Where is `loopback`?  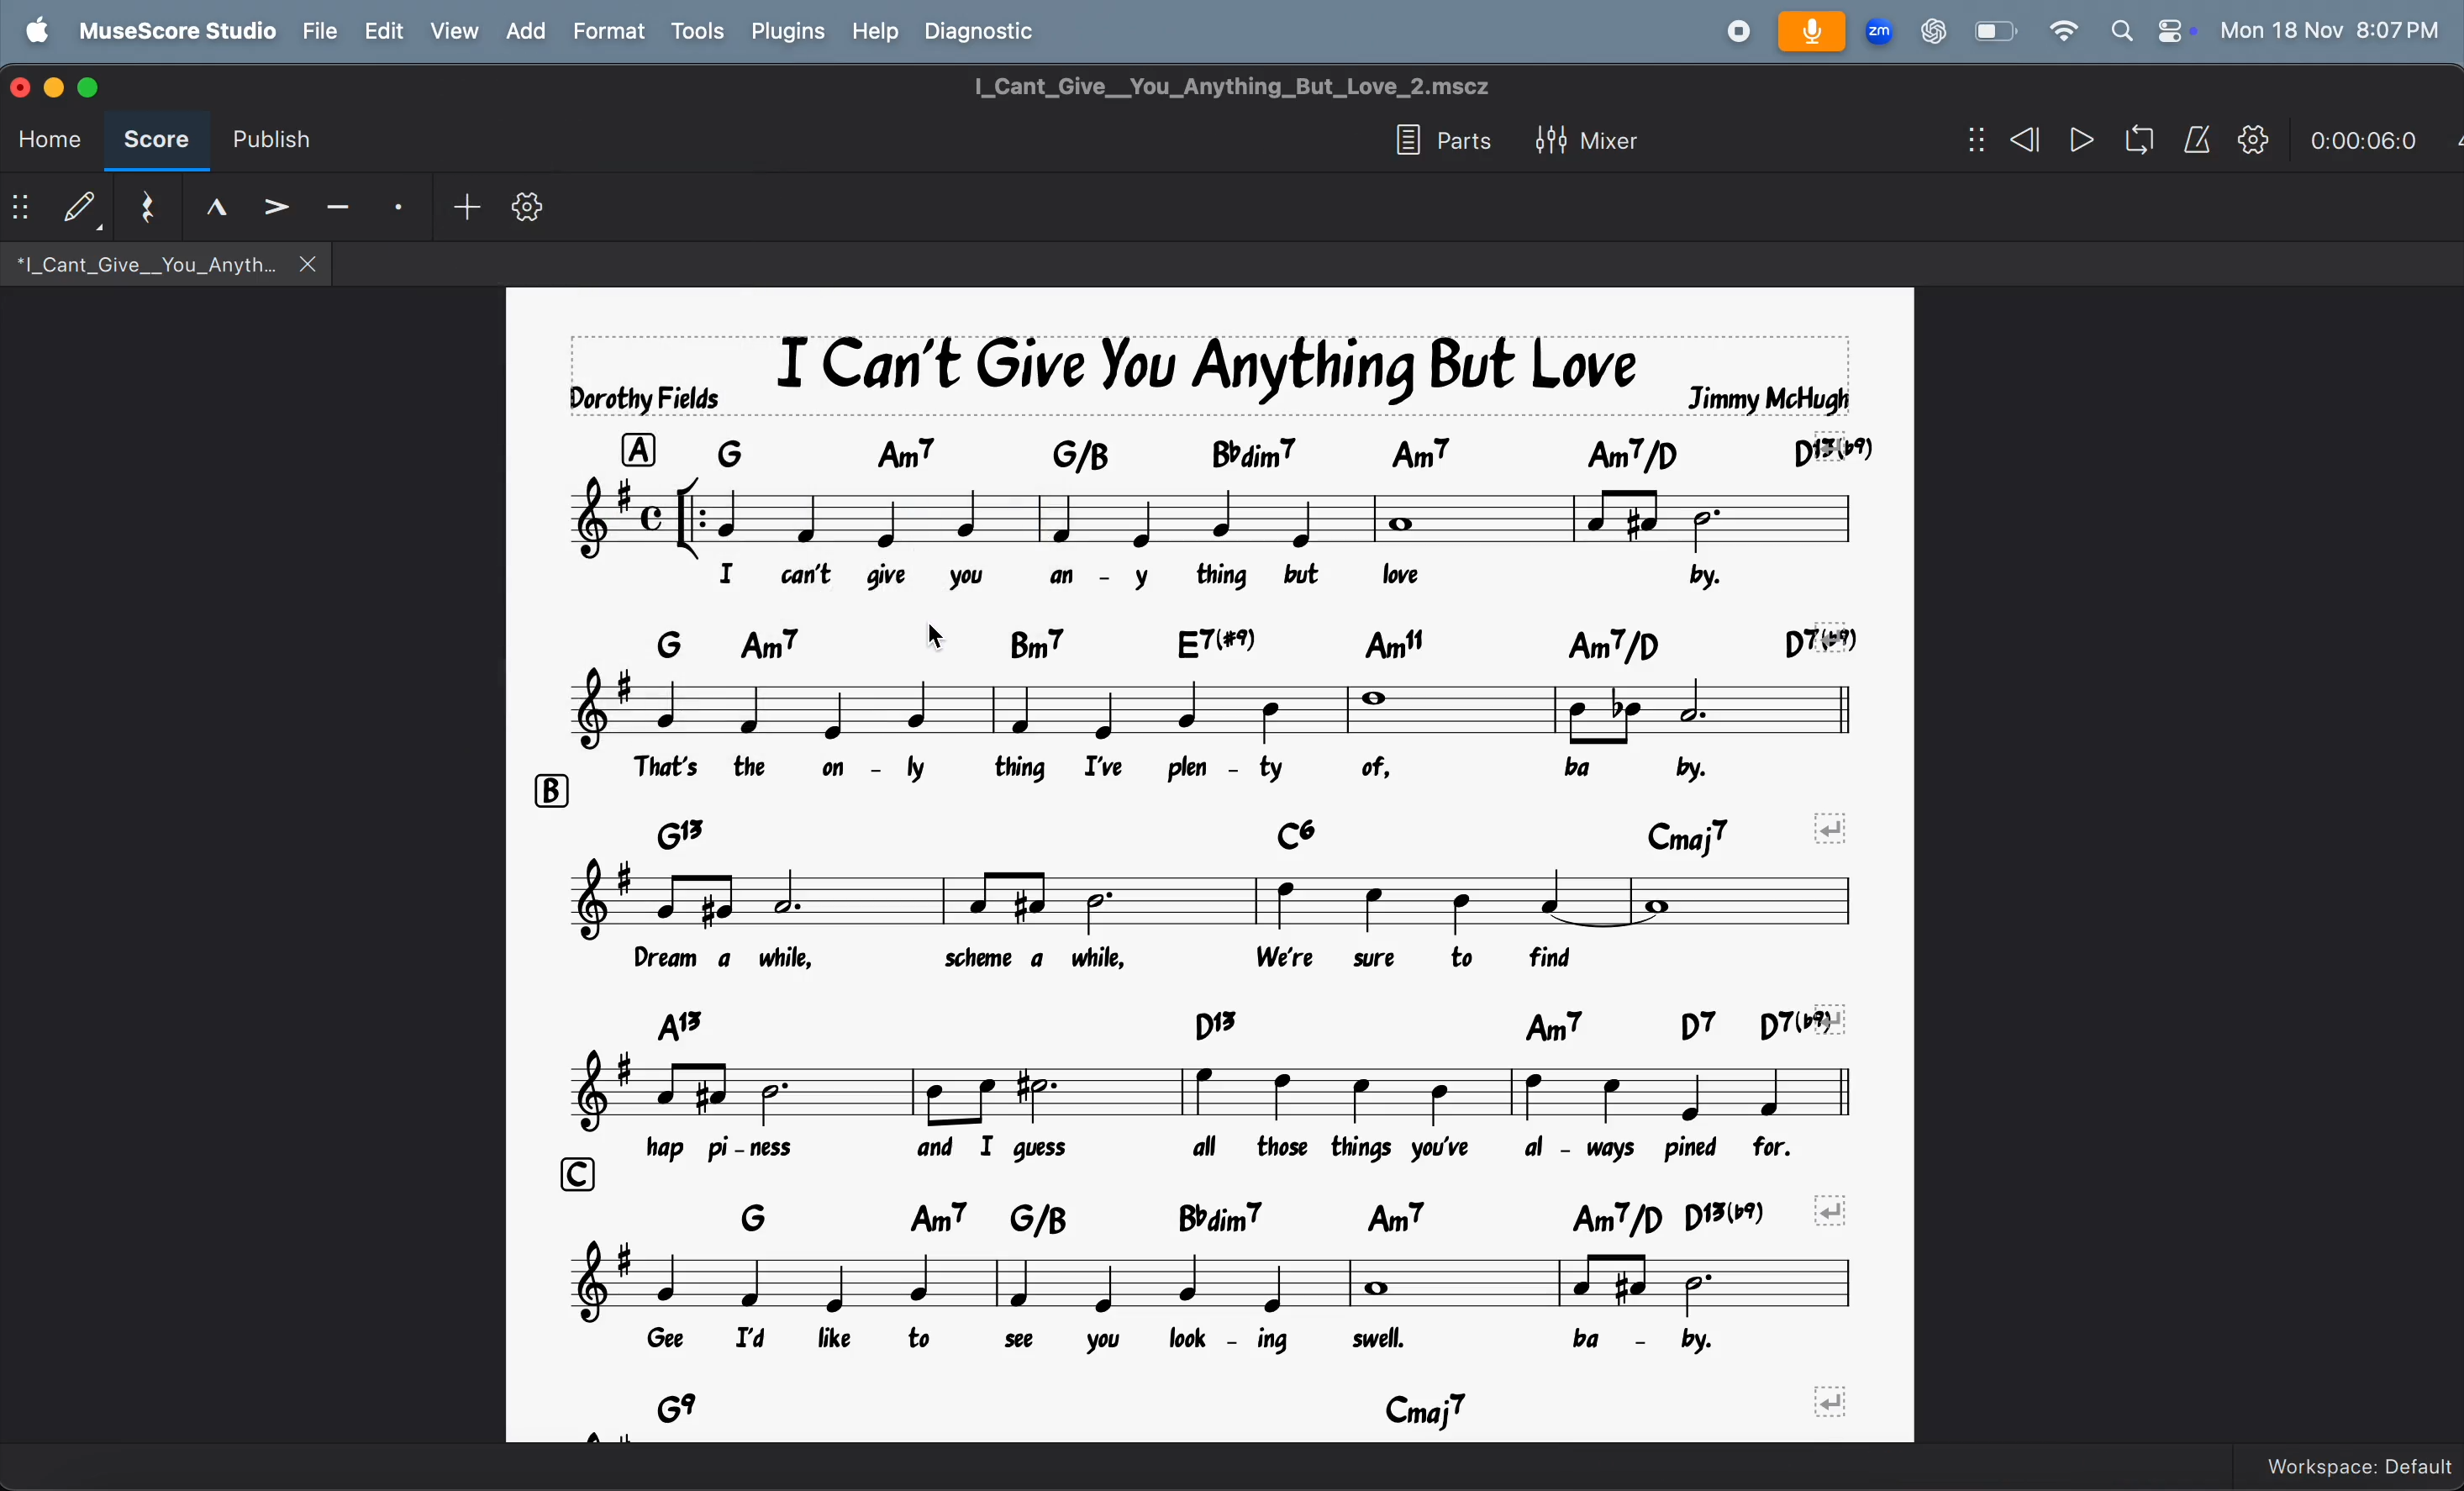
loopback is located at coordinates (2140, 144).